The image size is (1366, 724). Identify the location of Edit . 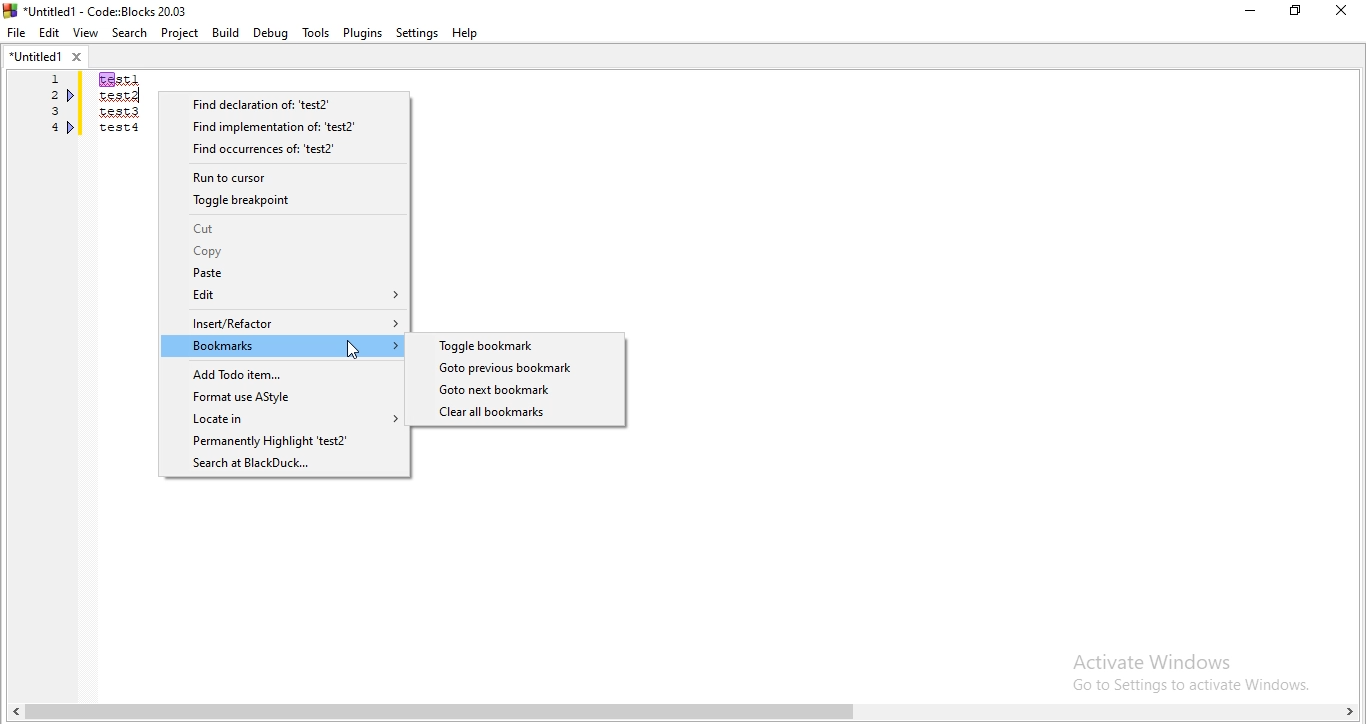
(48, 32).